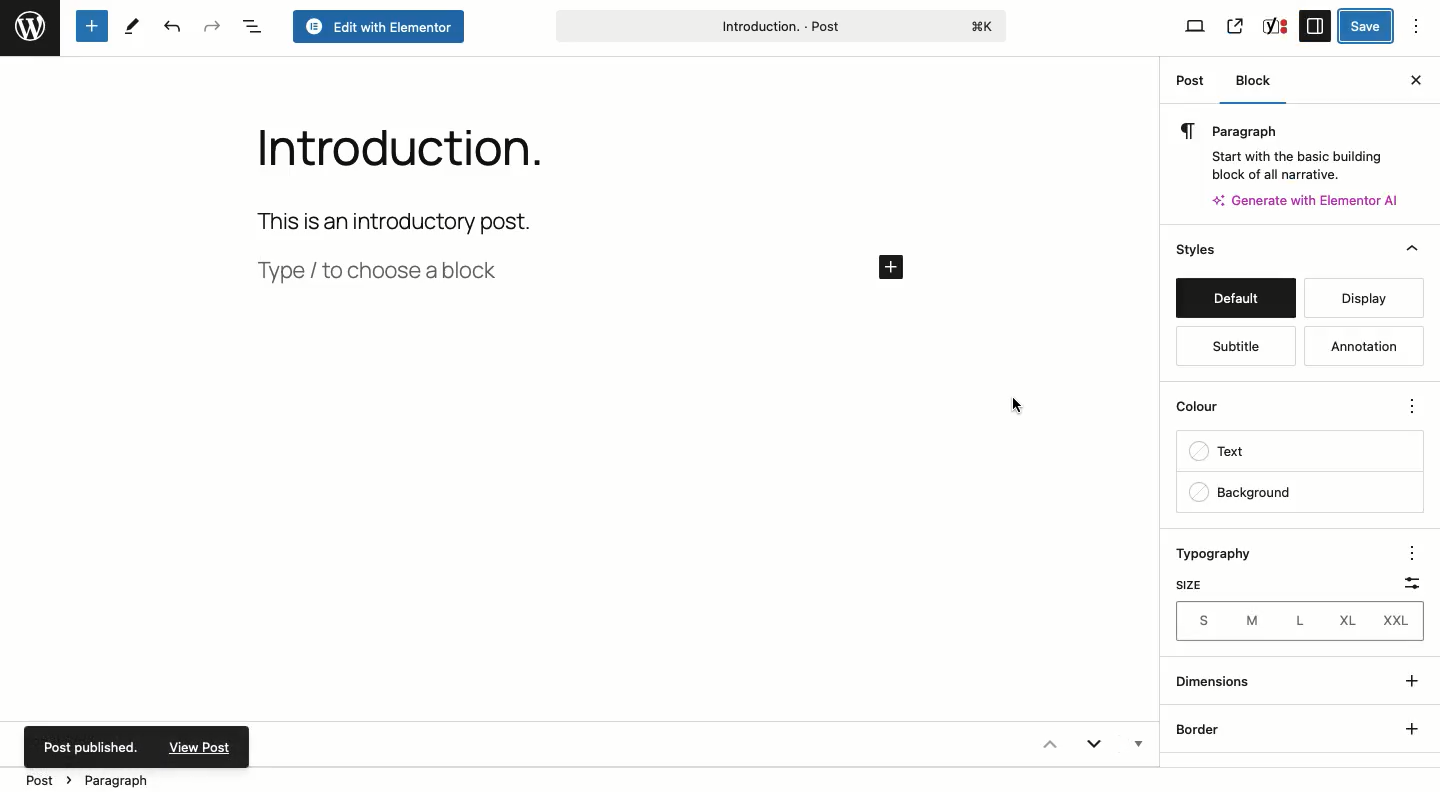 The height and width of the screenshot is (792, 1440). Describe the element at coordinates (1187, 585) in the screenshot. I see `Size` at that location.